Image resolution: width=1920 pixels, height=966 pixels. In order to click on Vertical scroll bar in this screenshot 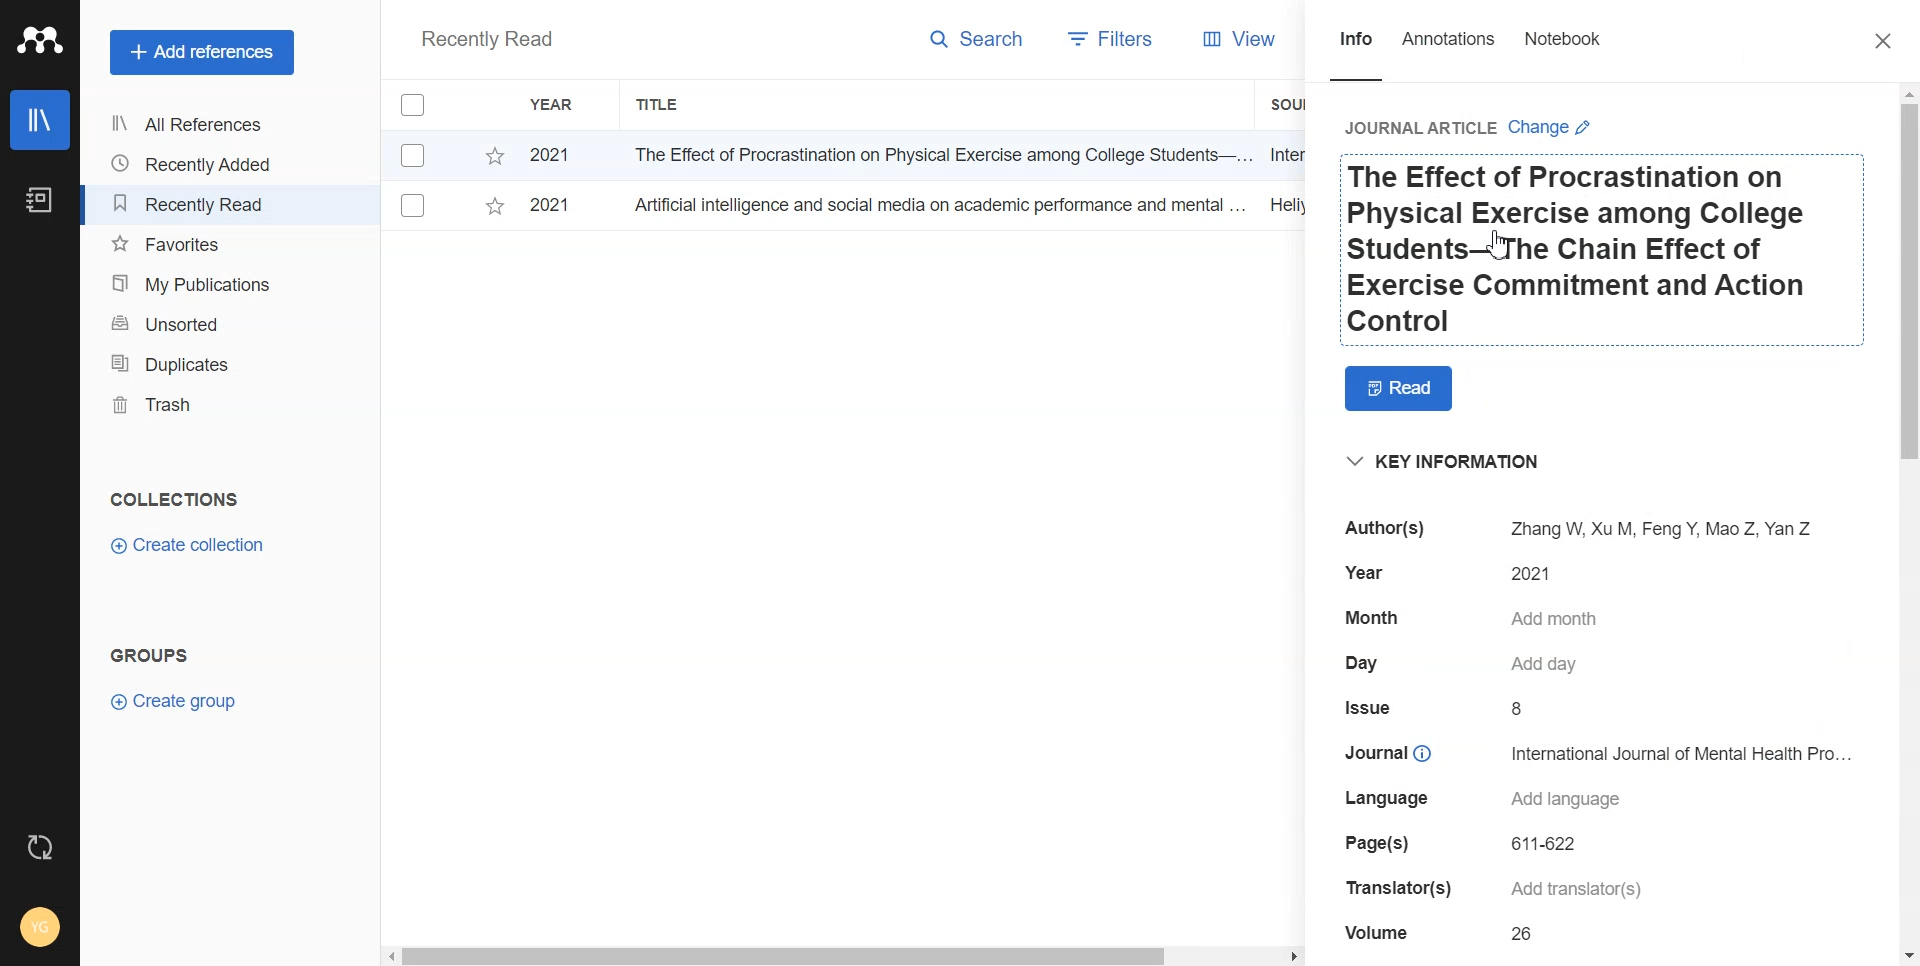, I will do `click(1908, 525)`.